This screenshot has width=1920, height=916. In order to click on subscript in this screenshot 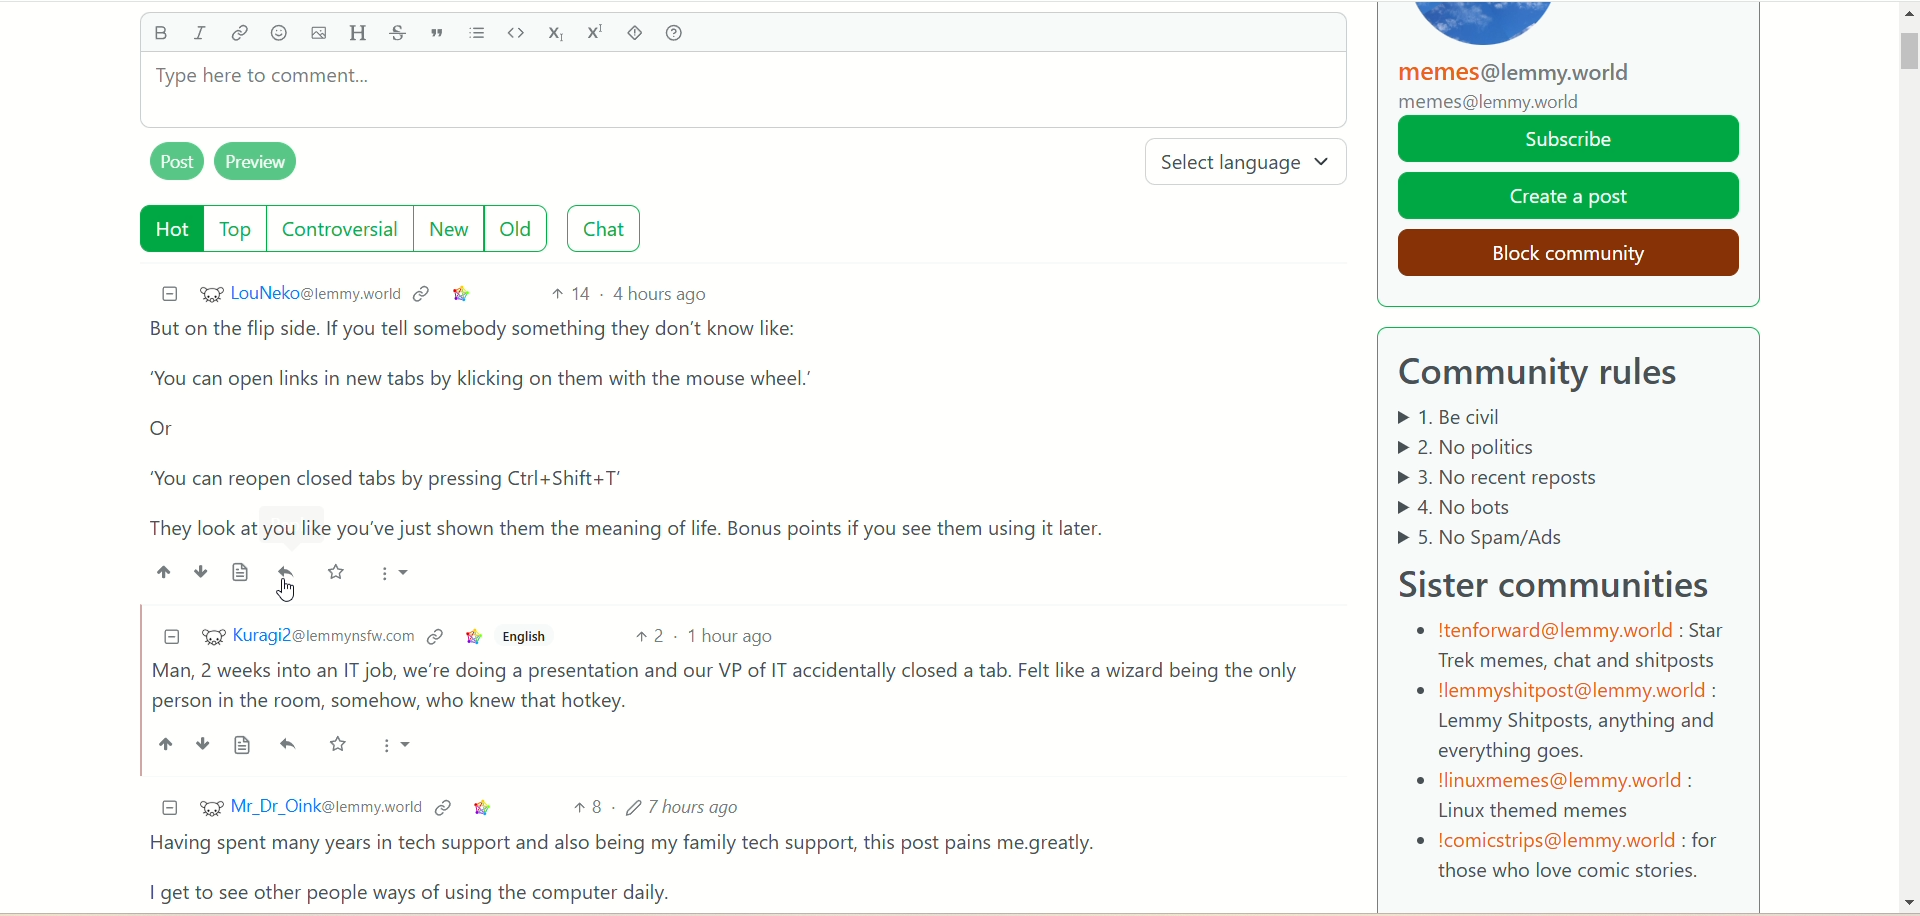, I will do `click(559, 36)`.